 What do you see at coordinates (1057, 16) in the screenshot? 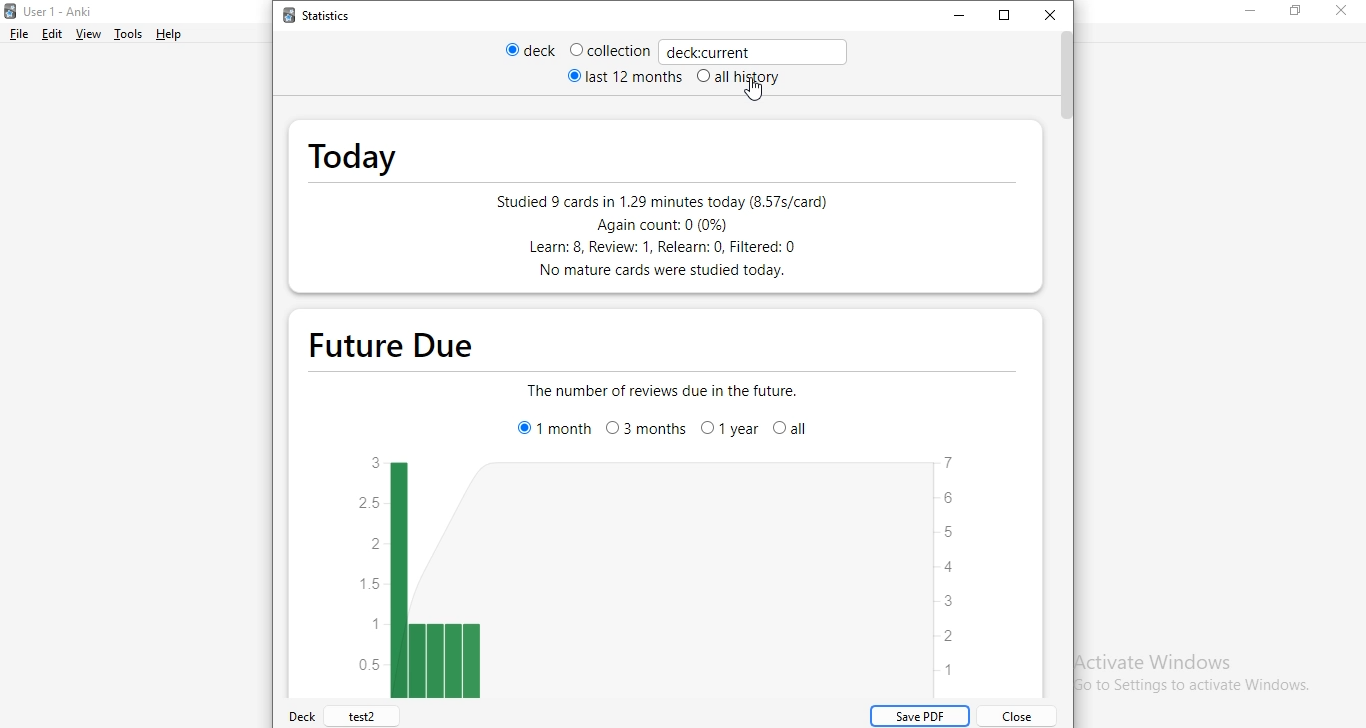
I see `close` at bounding box center [1057, 16].